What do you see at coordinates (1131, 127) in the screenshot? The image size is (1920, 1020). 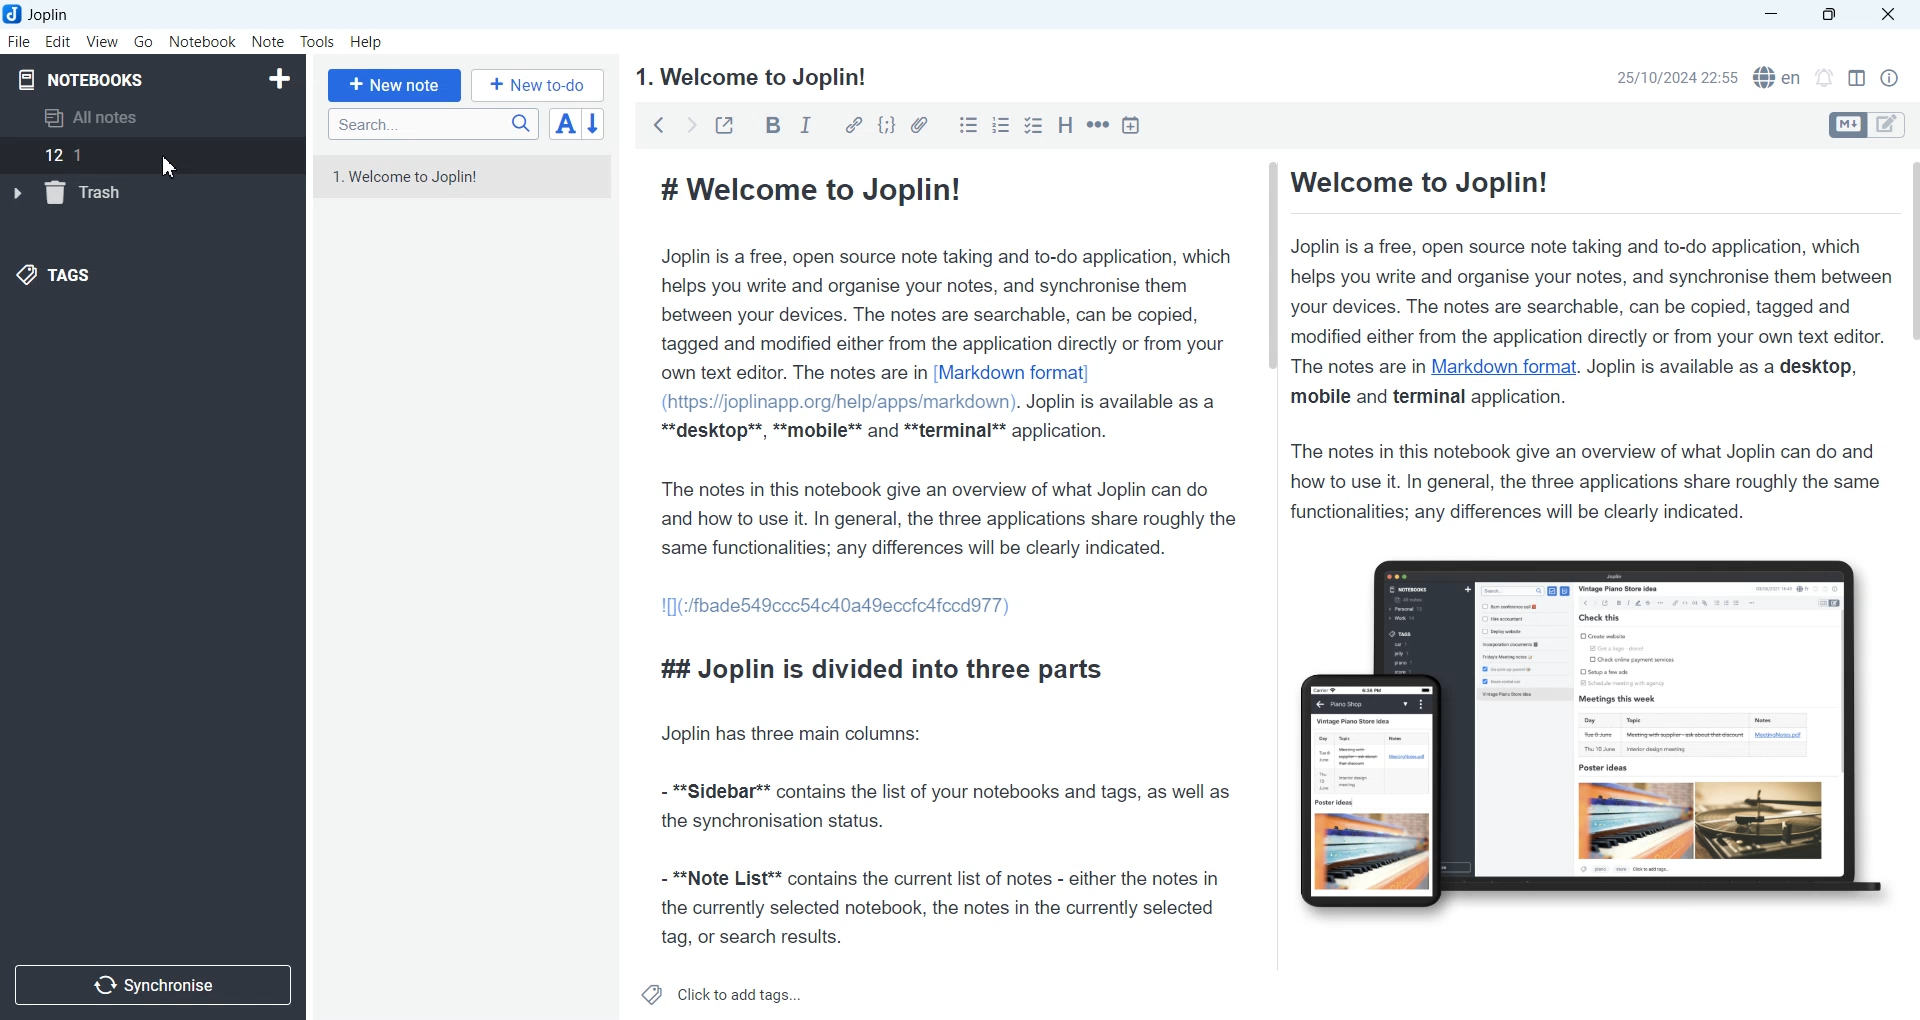 I see `Insert Time` at bounding box center [1131, 127].